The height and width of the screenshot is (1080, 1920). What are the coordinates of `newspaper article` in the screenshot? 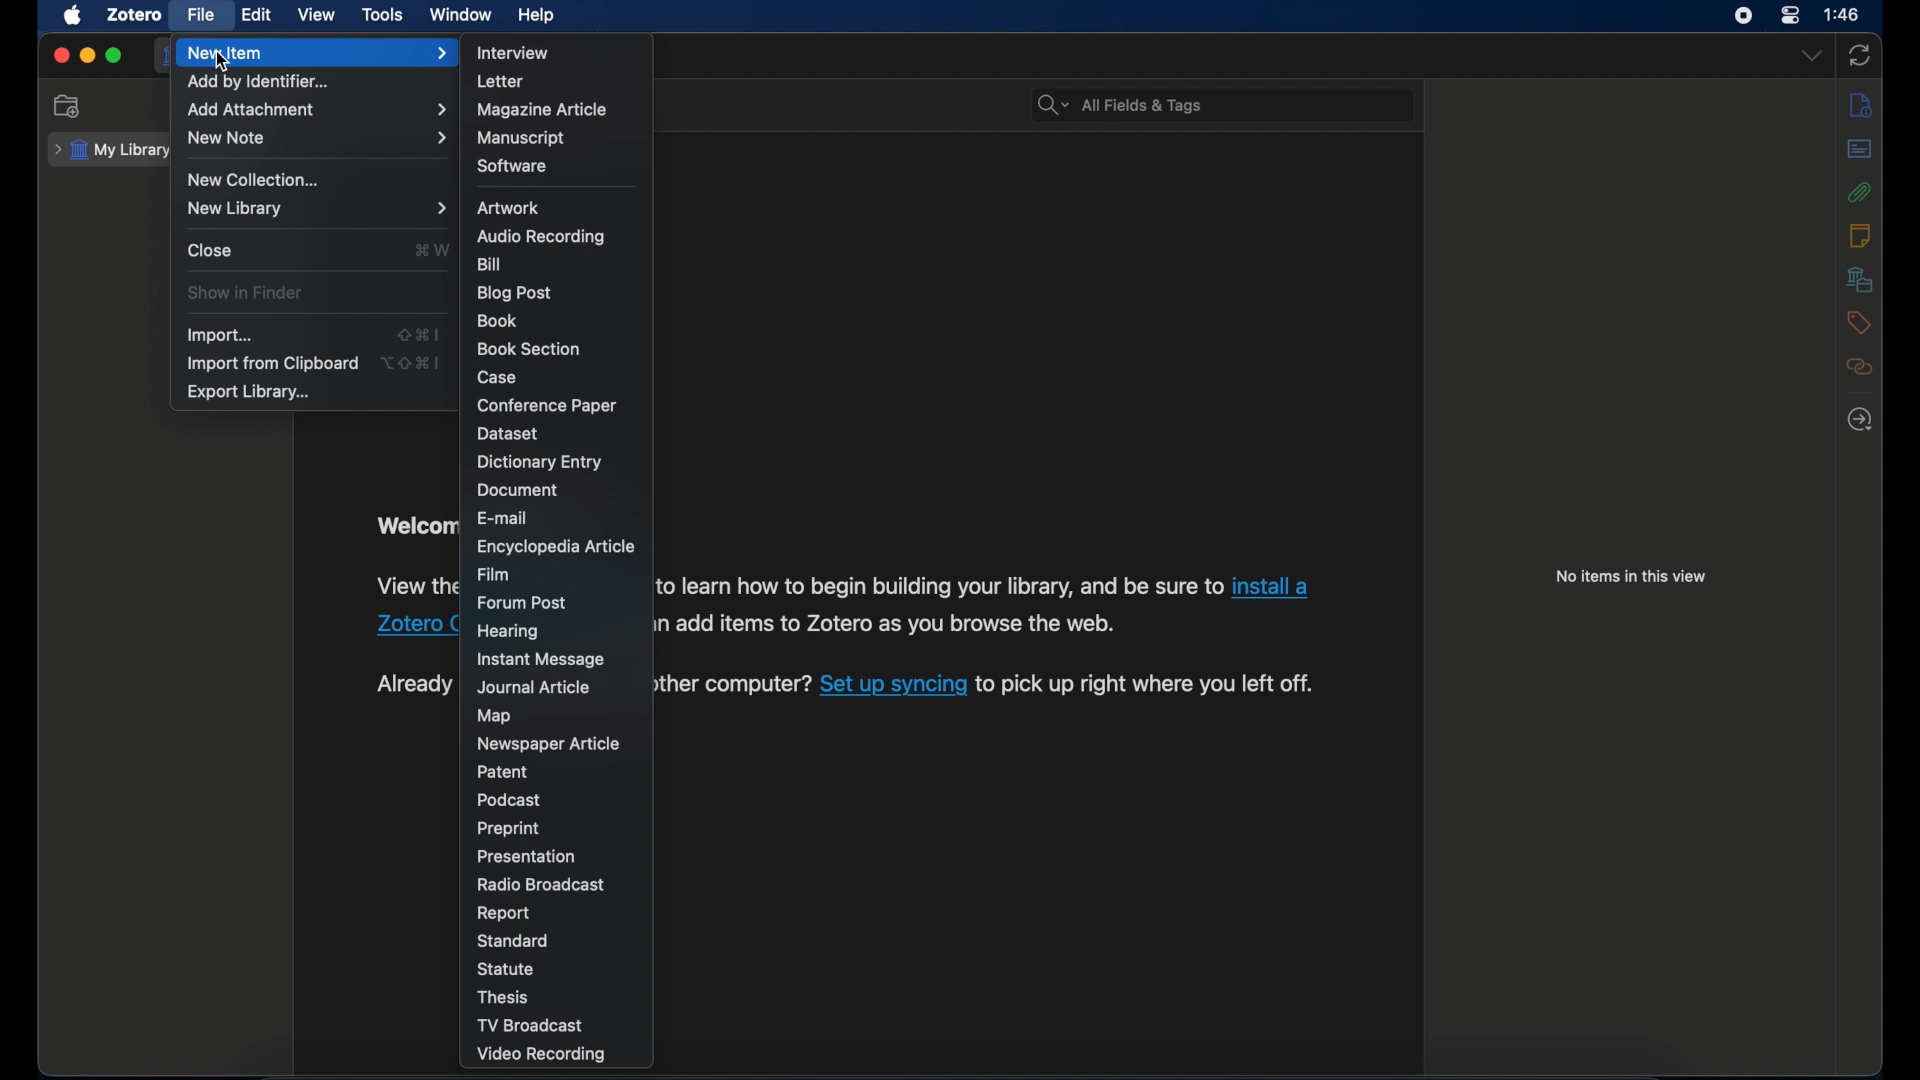 It's located at (548, 744).